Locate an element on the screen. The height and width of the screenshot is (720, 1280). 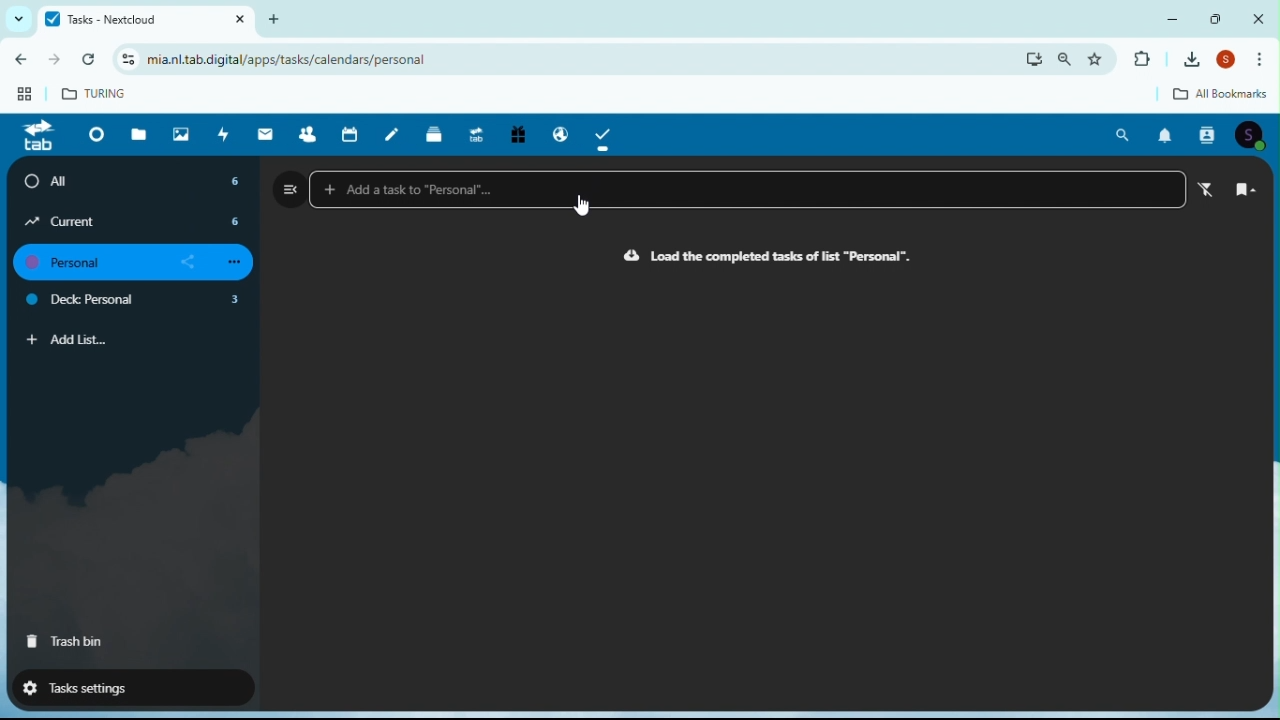
Activity is located at coordinates (224, 134).